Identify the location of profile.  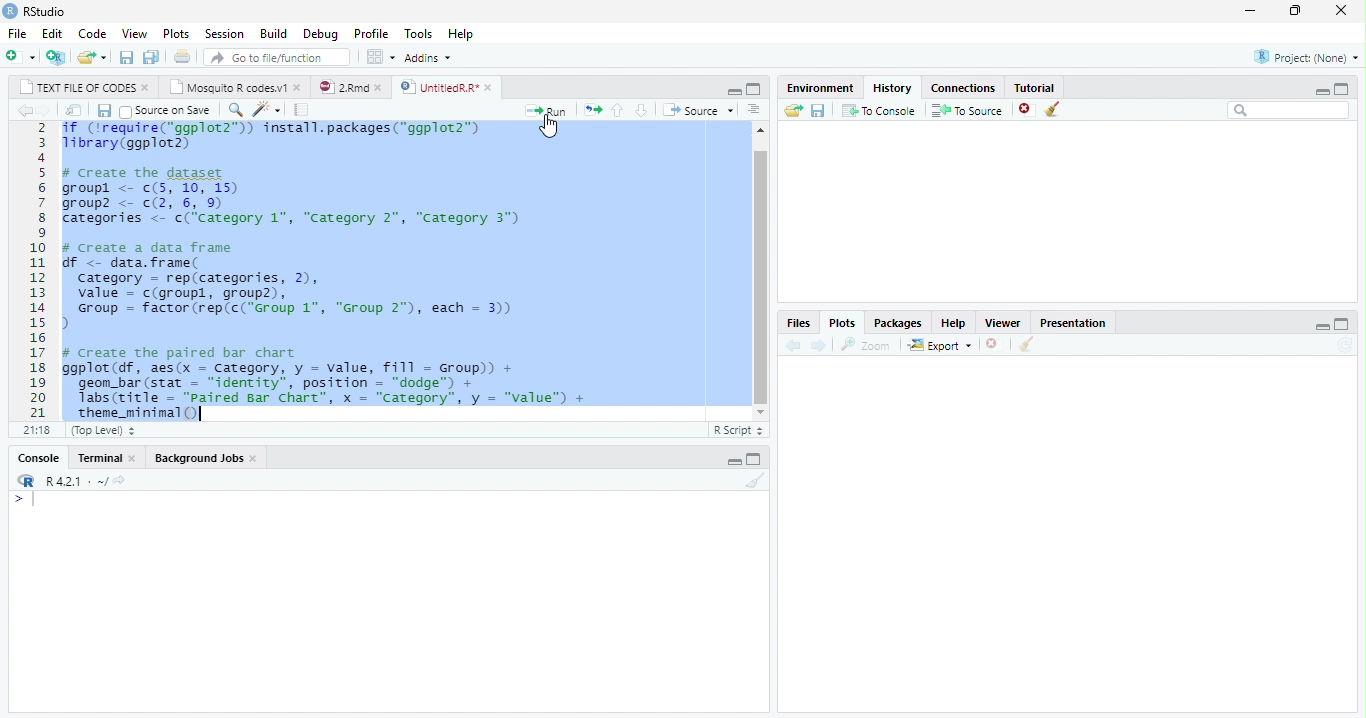
(370, 32).